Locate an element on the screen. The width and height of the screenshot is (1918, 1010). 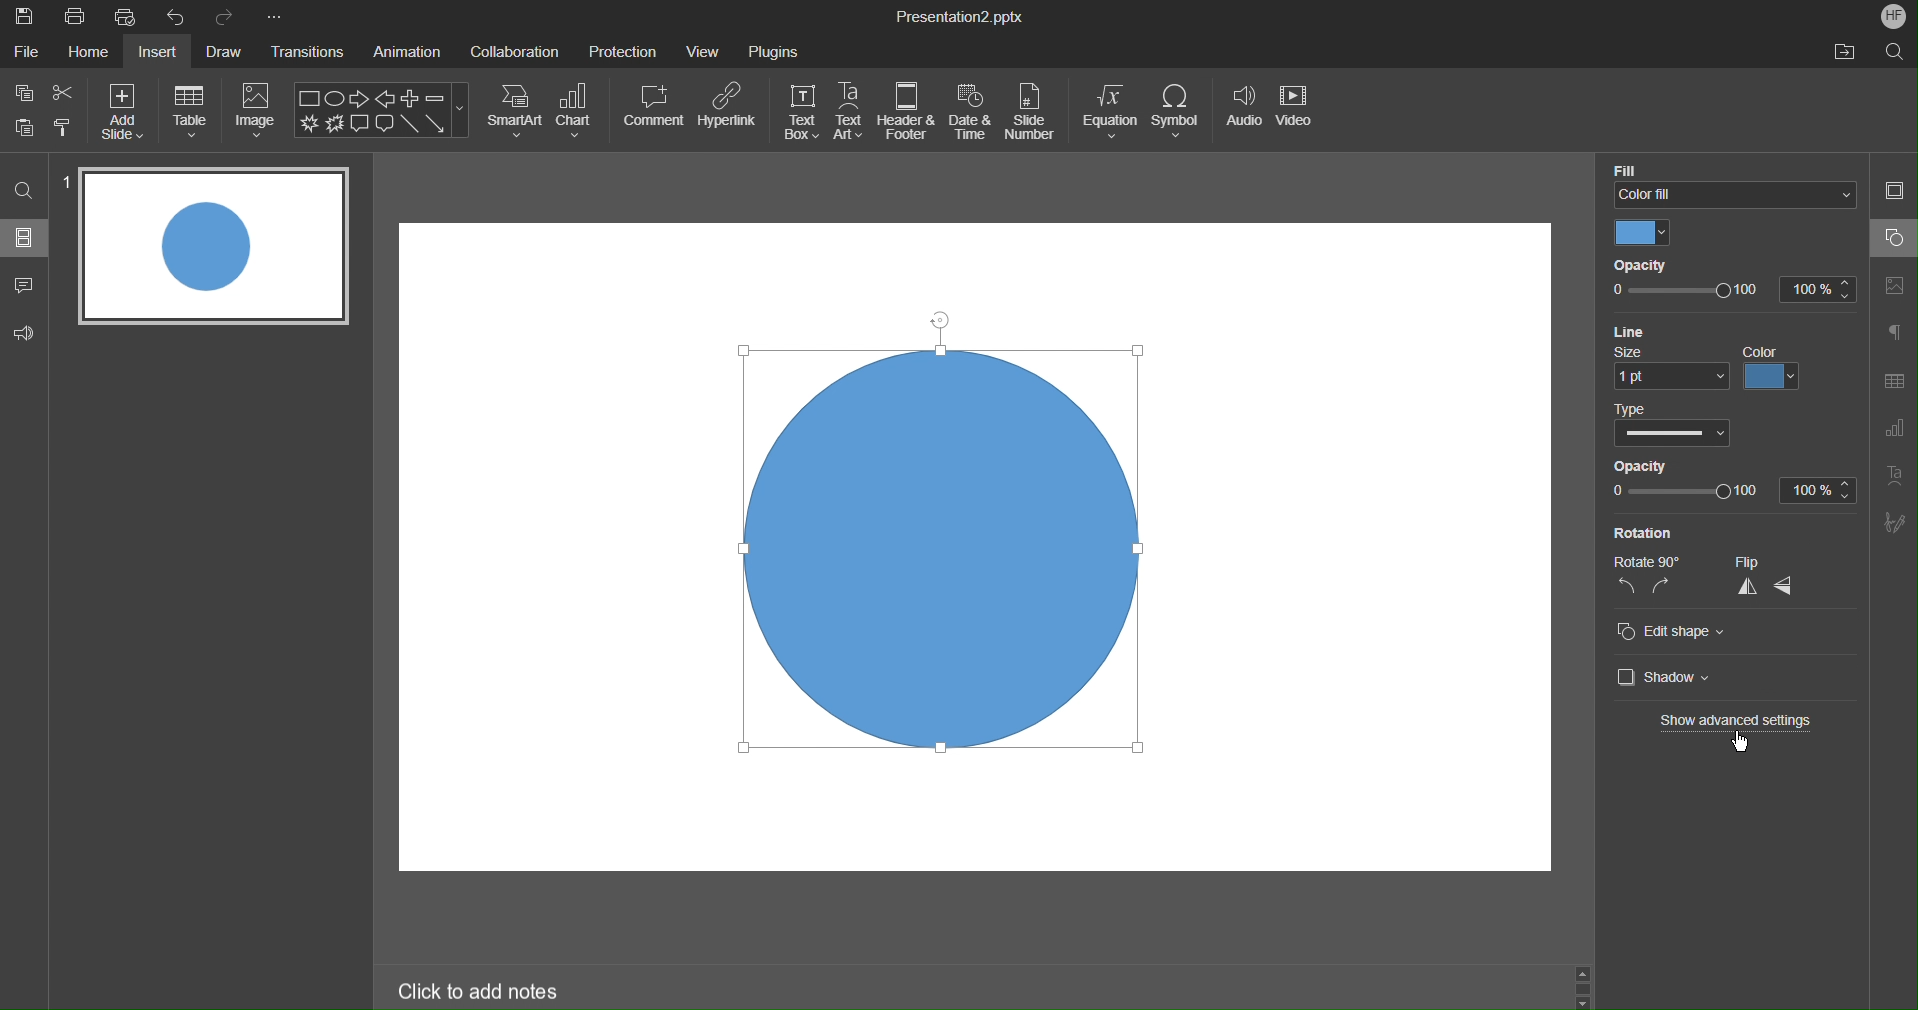
workspace is located at coordinates (1375, 507).